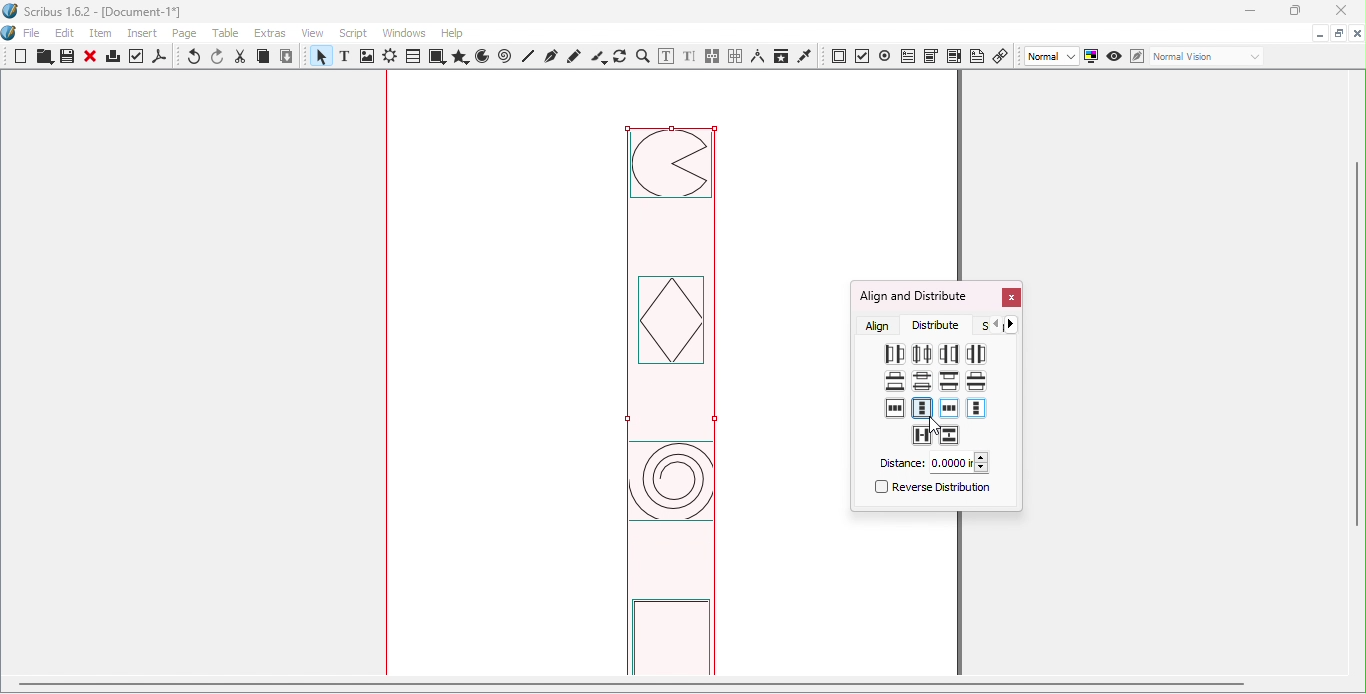 The image size is (1366, 694). What do you see at coordinates (348, 58) in the screenshot?
I see `Text frame` at bounding box center [348, 58].